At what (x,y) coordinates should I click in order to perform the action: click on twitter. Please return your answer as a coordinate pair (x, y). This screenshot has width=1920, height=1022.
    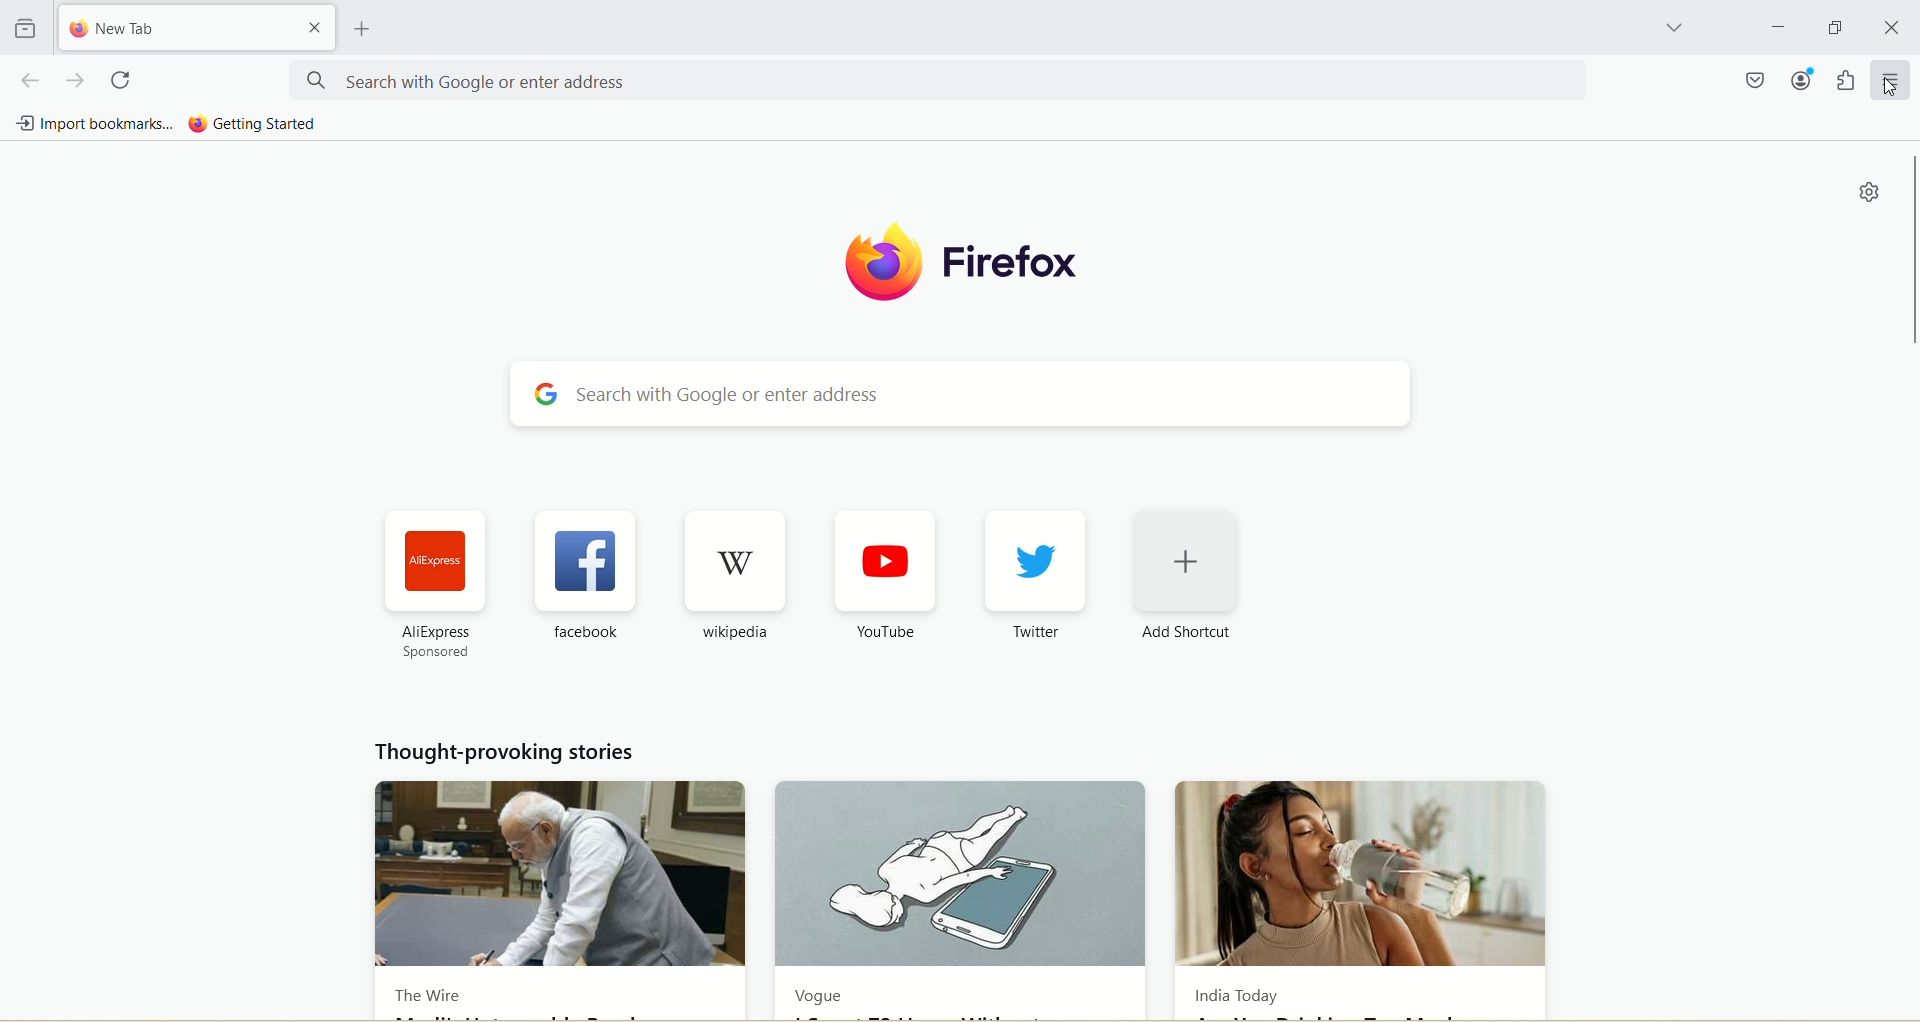
    Looking at the image, I should click on (1035, 559).